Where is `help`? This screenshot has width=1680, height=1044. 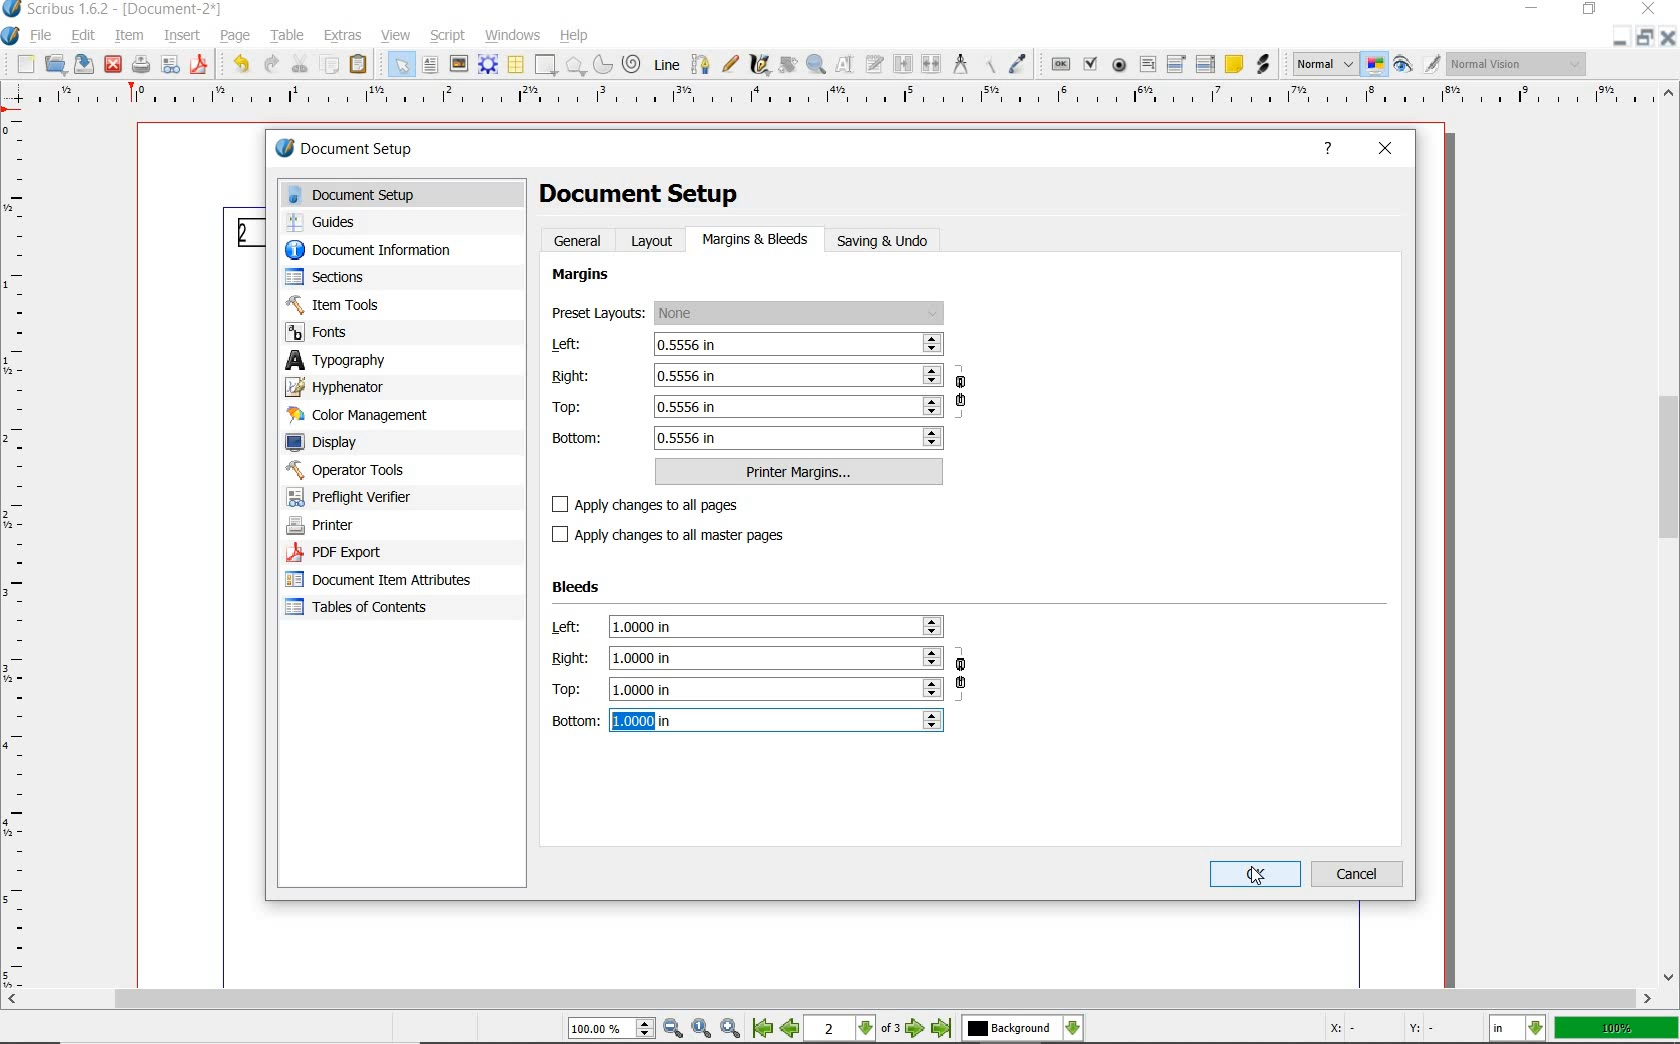
help is located at coordinates (1333, 149).